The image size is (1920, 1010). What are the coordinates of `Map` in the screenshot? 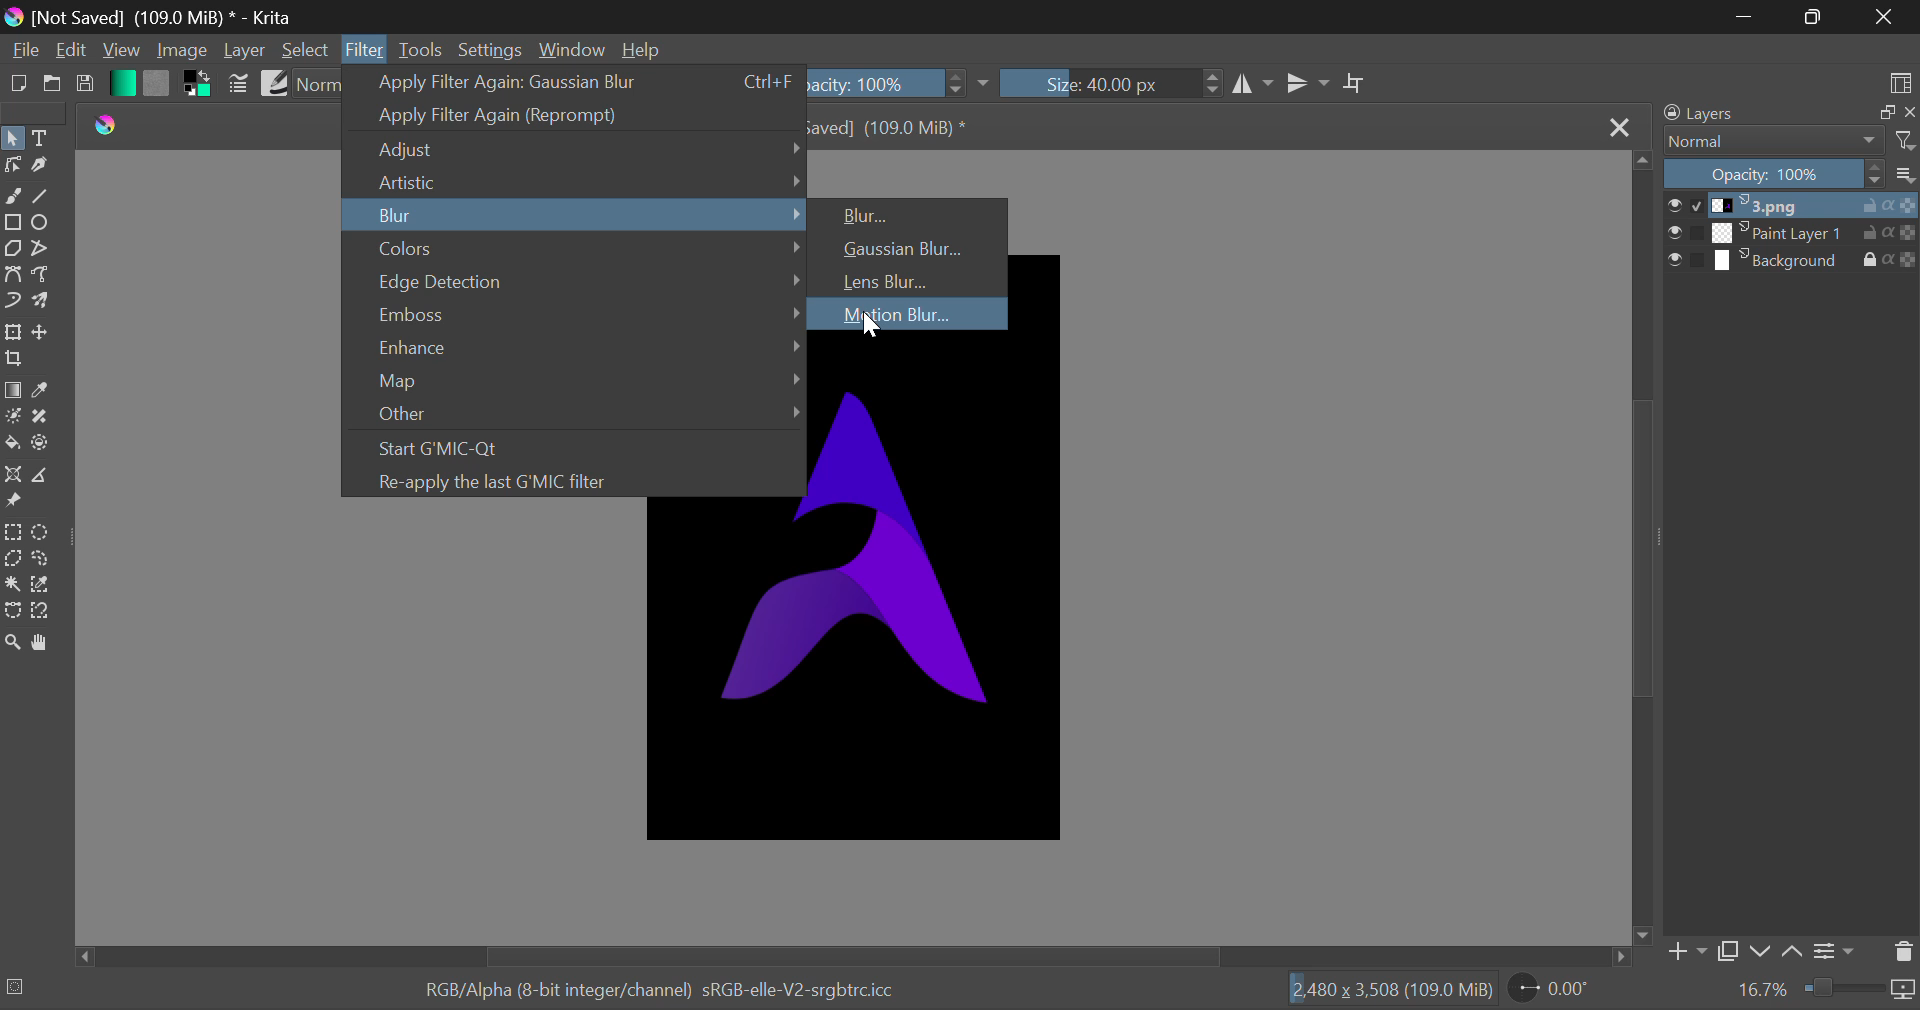 It's located at (572, 382).